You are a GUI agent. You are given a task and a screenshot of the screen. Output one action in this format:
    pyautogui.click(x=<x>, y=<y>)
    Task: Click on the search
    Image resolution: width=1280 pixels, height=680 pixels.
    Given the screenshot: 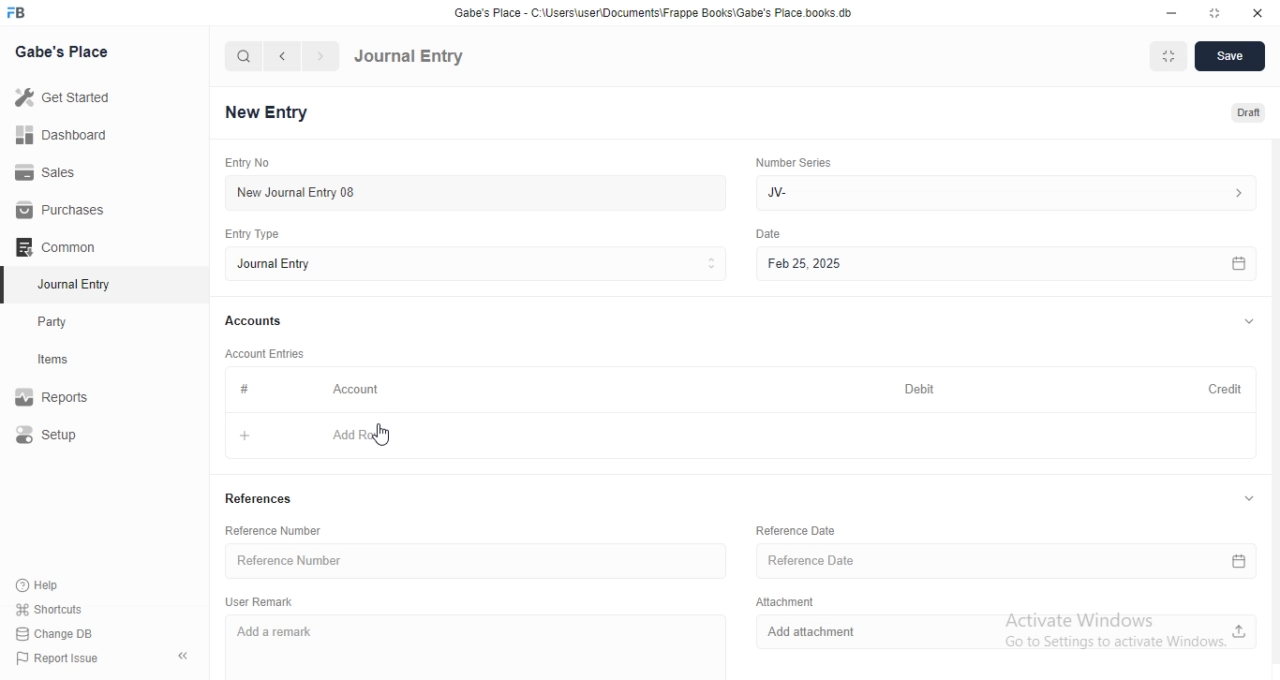 What is the action you would take?
    pyautogui.click(x=244, y=57)
    